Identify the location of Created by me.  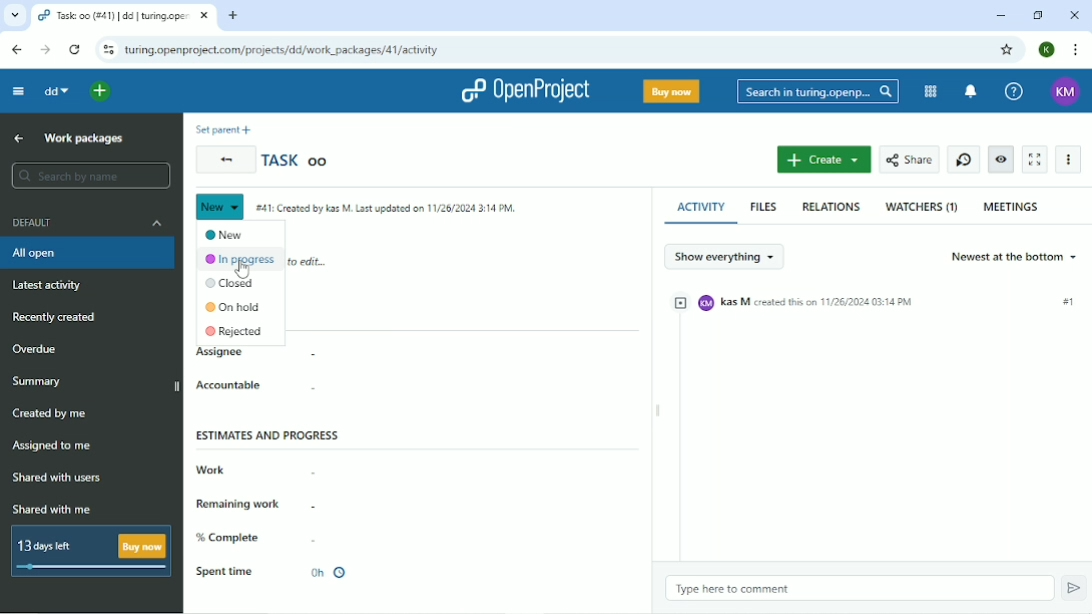
(55, 414).